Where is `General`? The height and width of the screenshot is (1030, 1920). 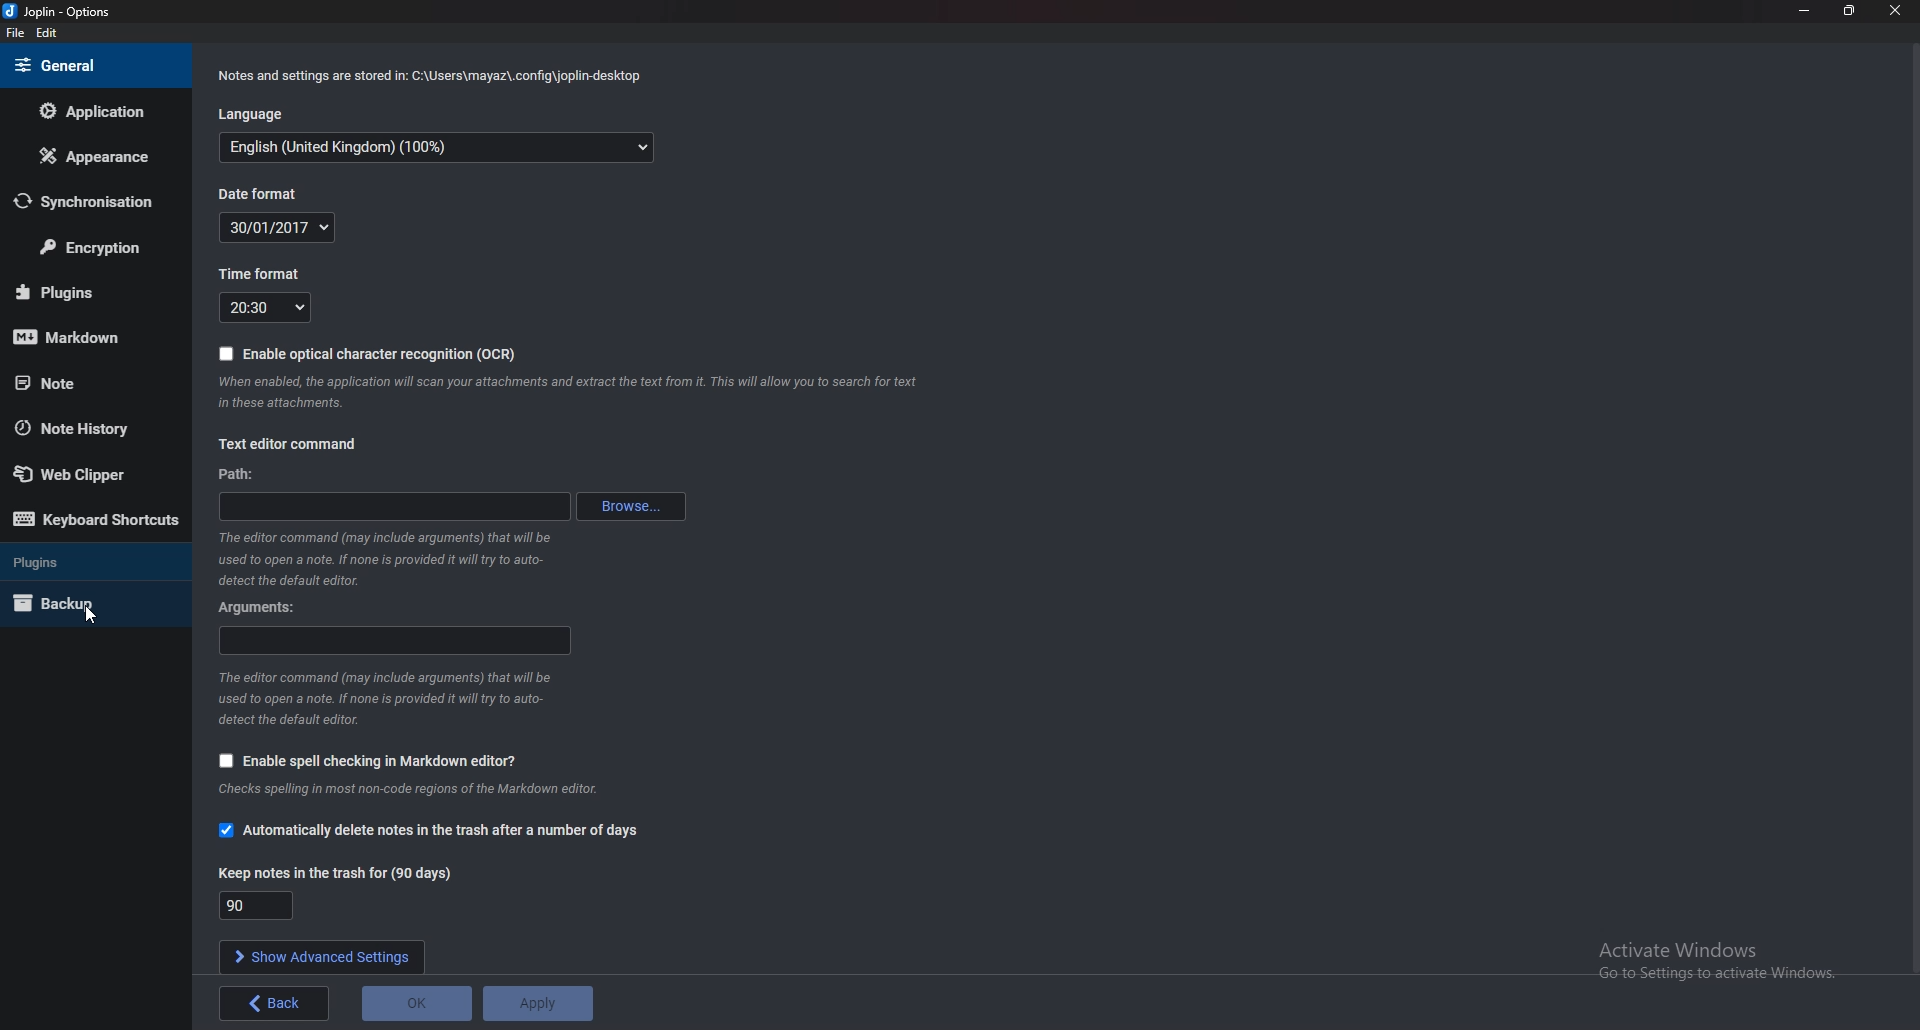 General is located at coordinates (93, 66).